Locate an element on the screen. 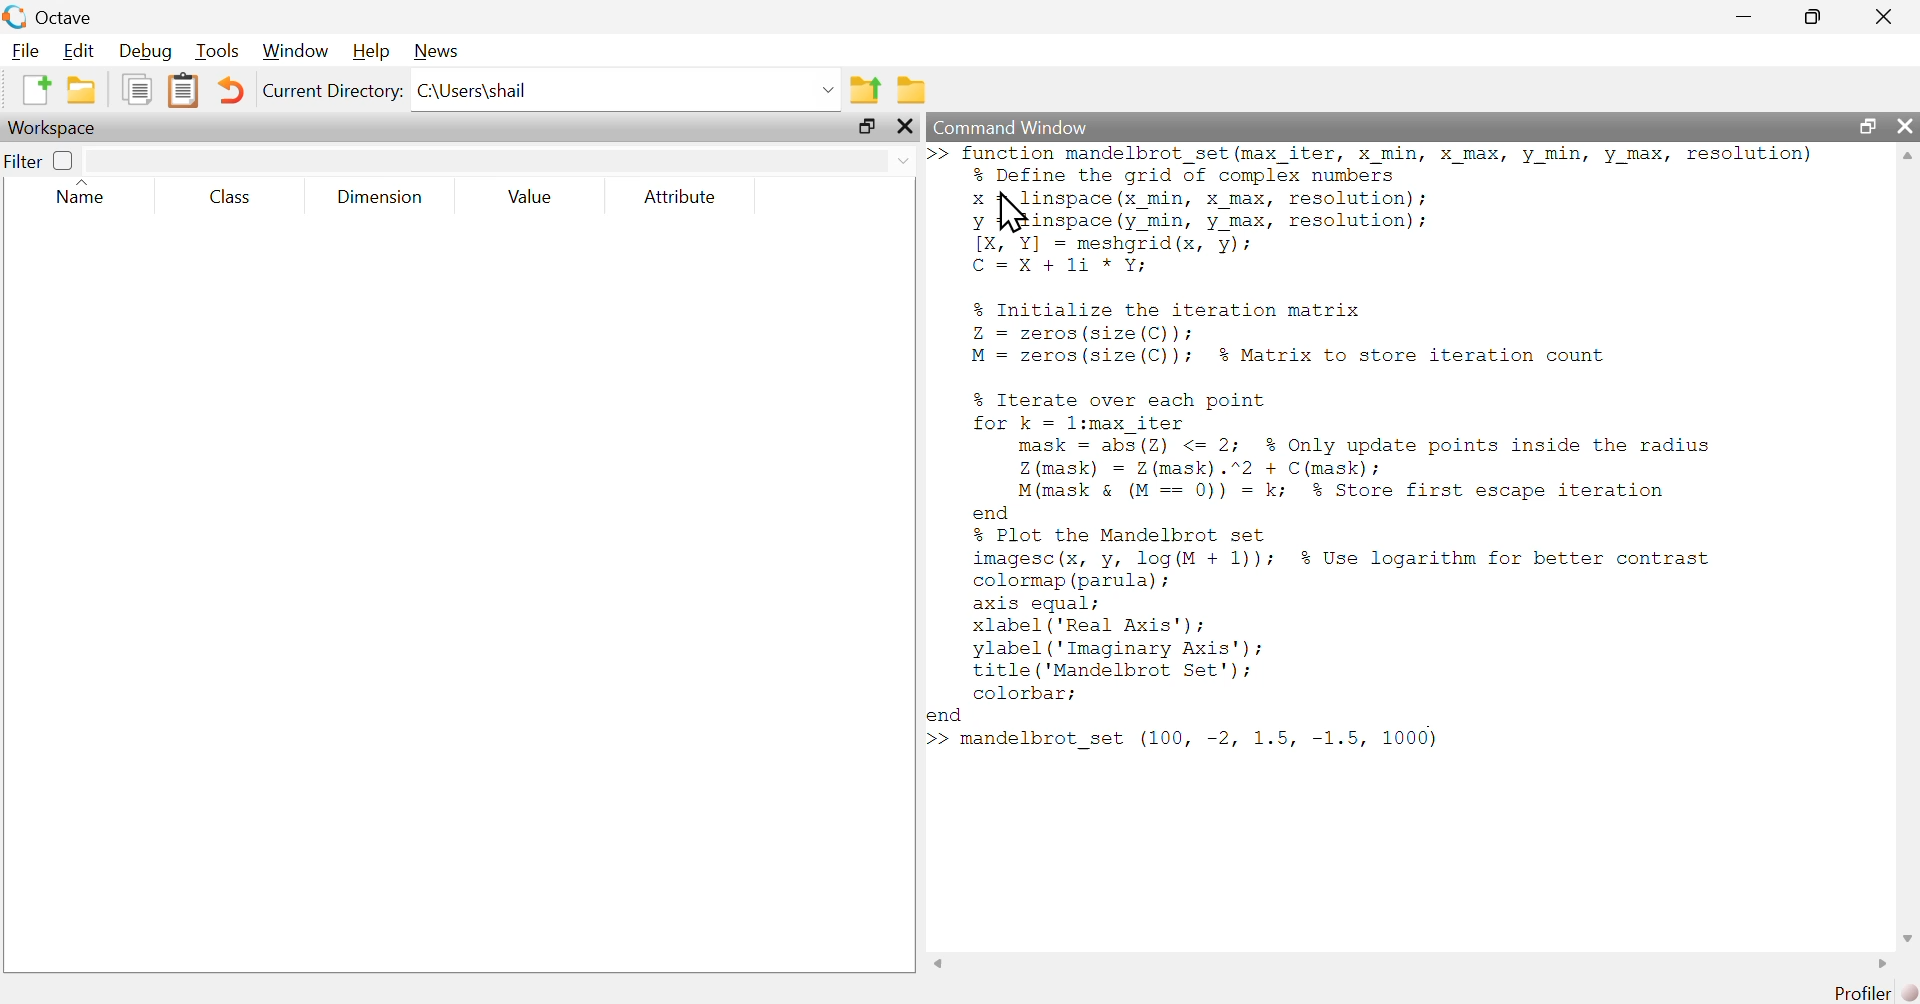 This screenshot has height=1004, width=1920. News is located at coordinates (435, 52).